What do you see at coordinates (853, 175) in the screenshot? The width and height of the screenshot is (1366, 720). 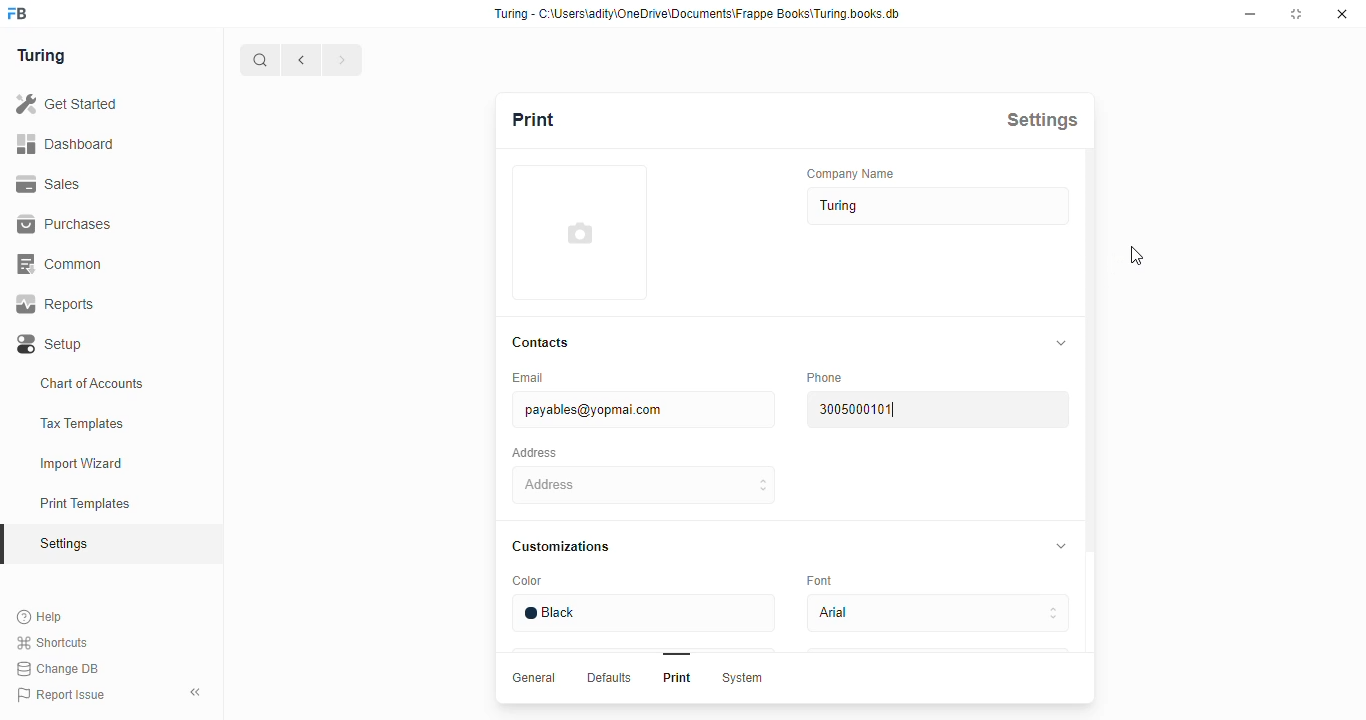 I see `‘Company Name` at bounding box center [853, 175].